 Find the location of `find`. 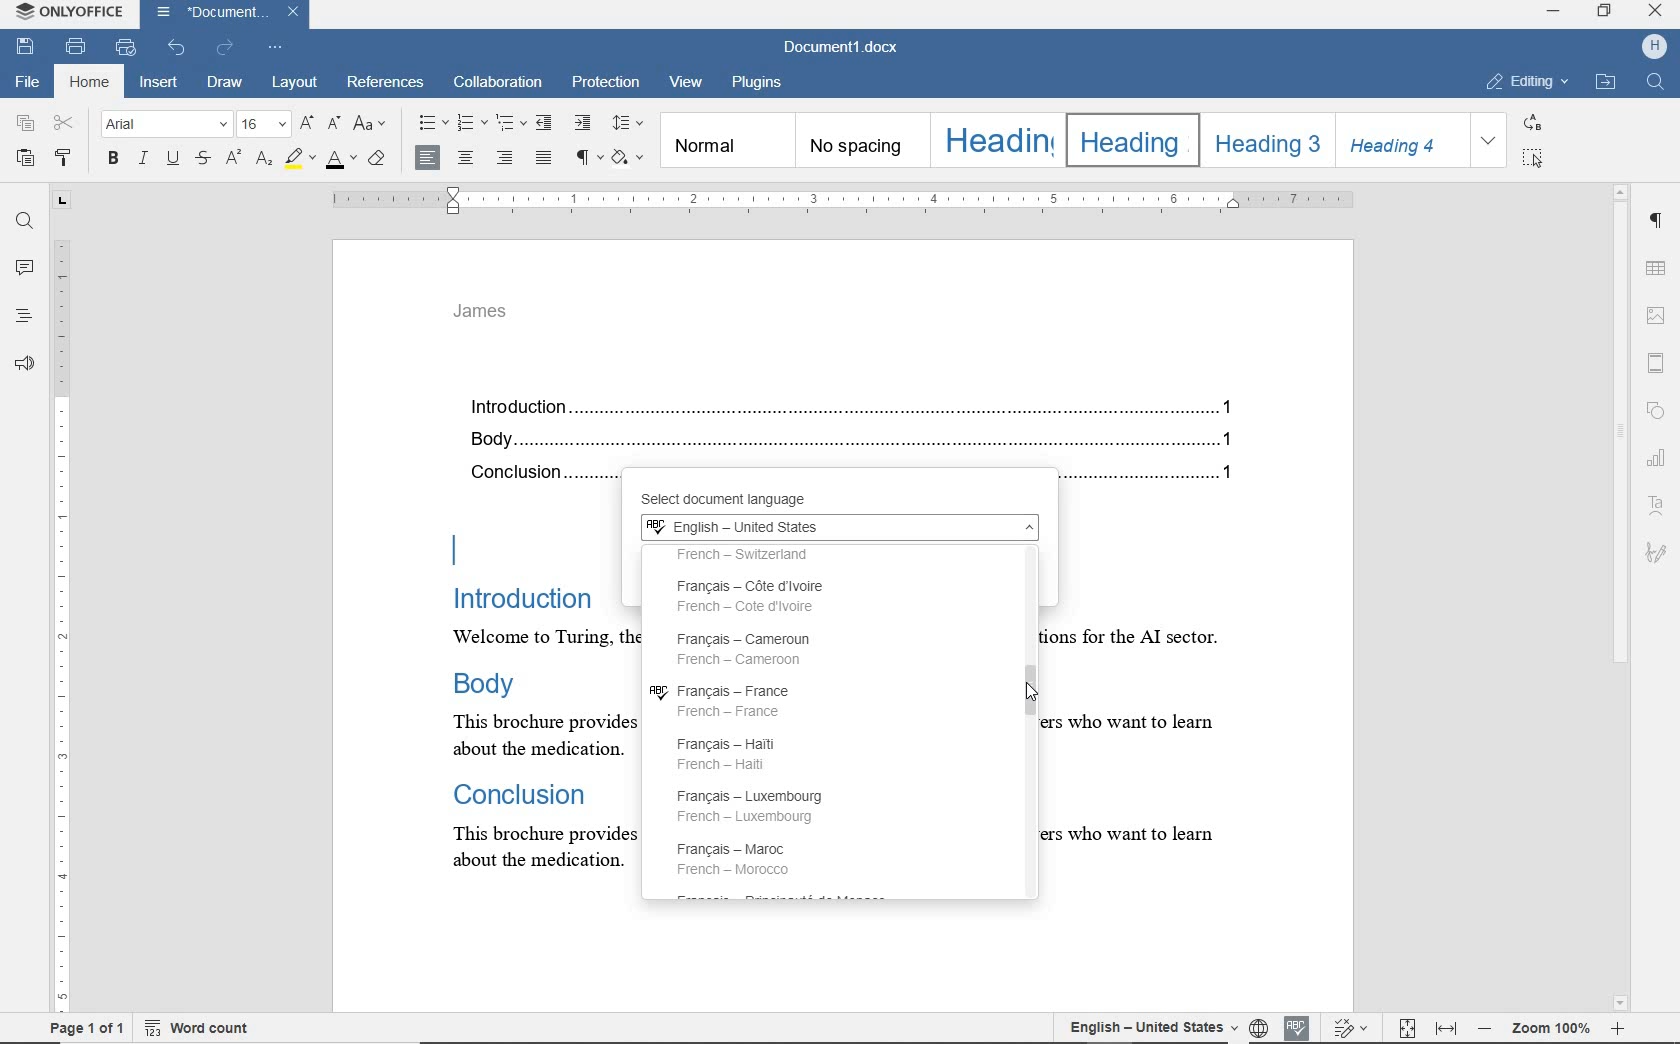

find is located at coordinates (24, 223).